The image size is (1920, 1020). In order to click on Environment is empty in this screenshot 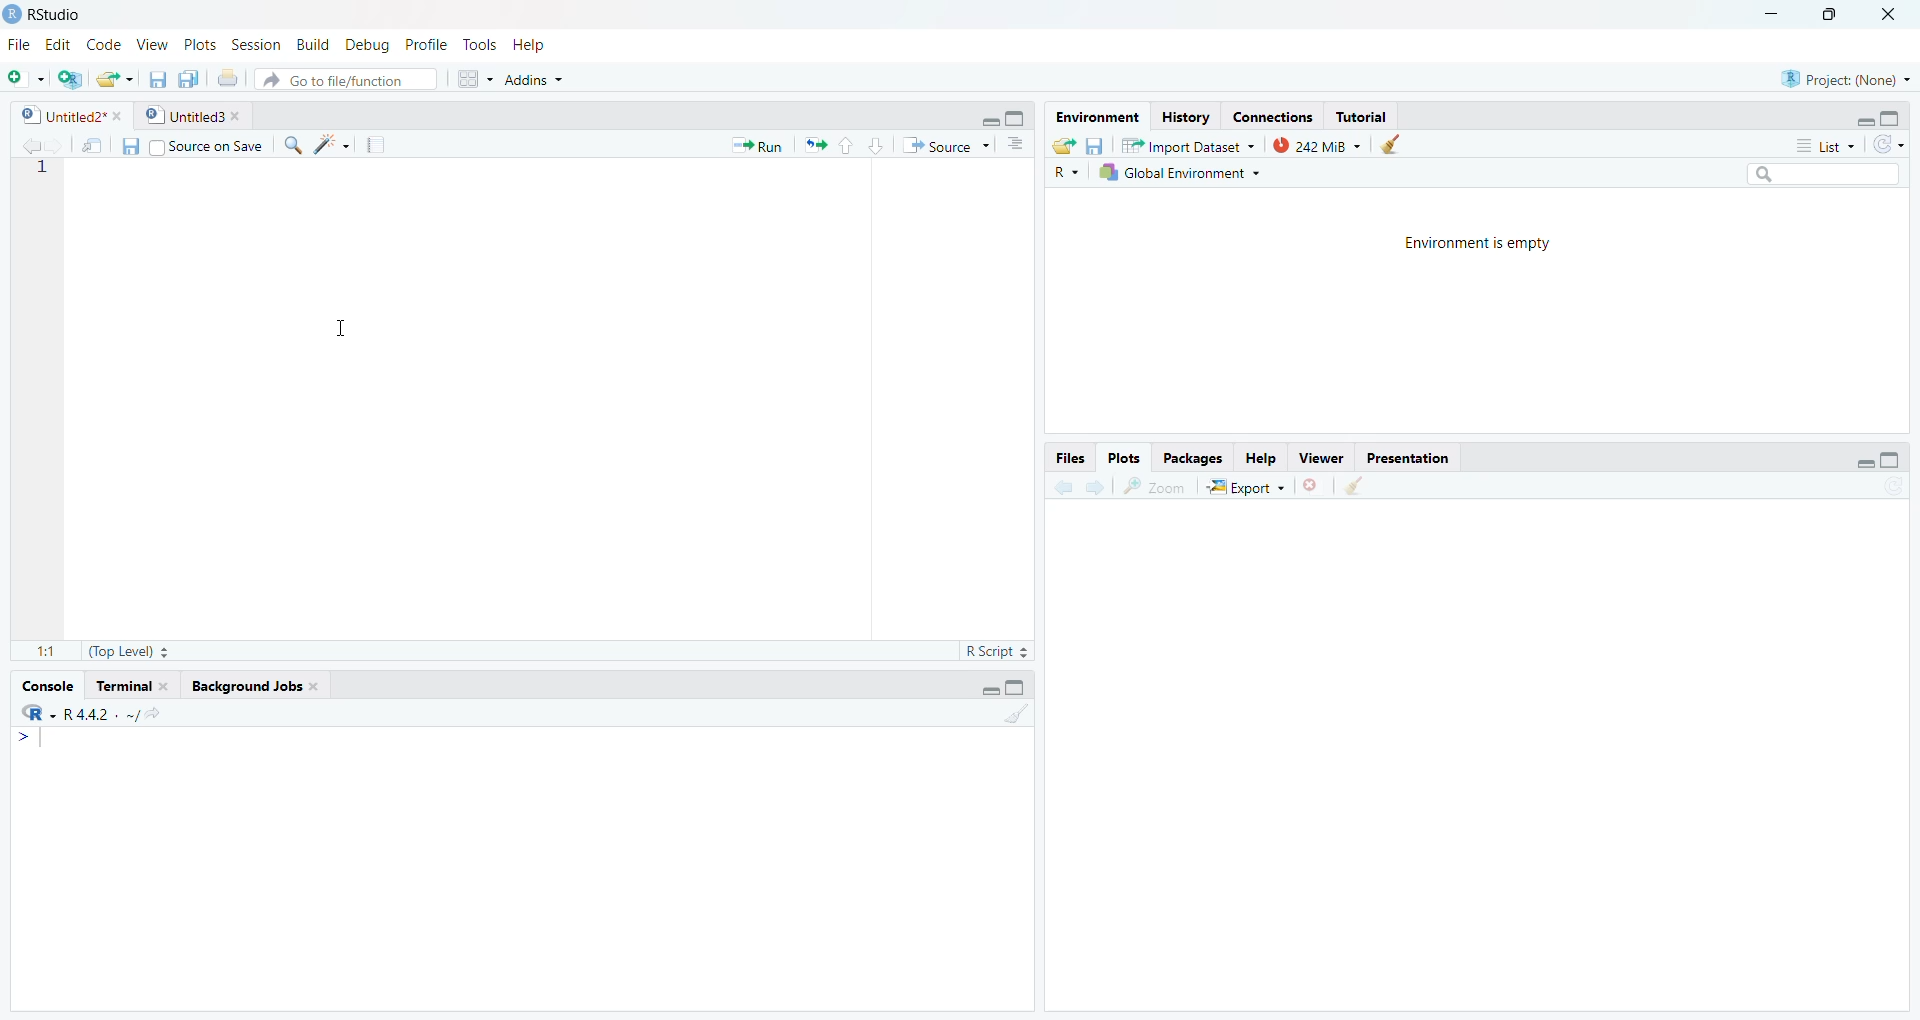, I will do `click(1468, 240)`.